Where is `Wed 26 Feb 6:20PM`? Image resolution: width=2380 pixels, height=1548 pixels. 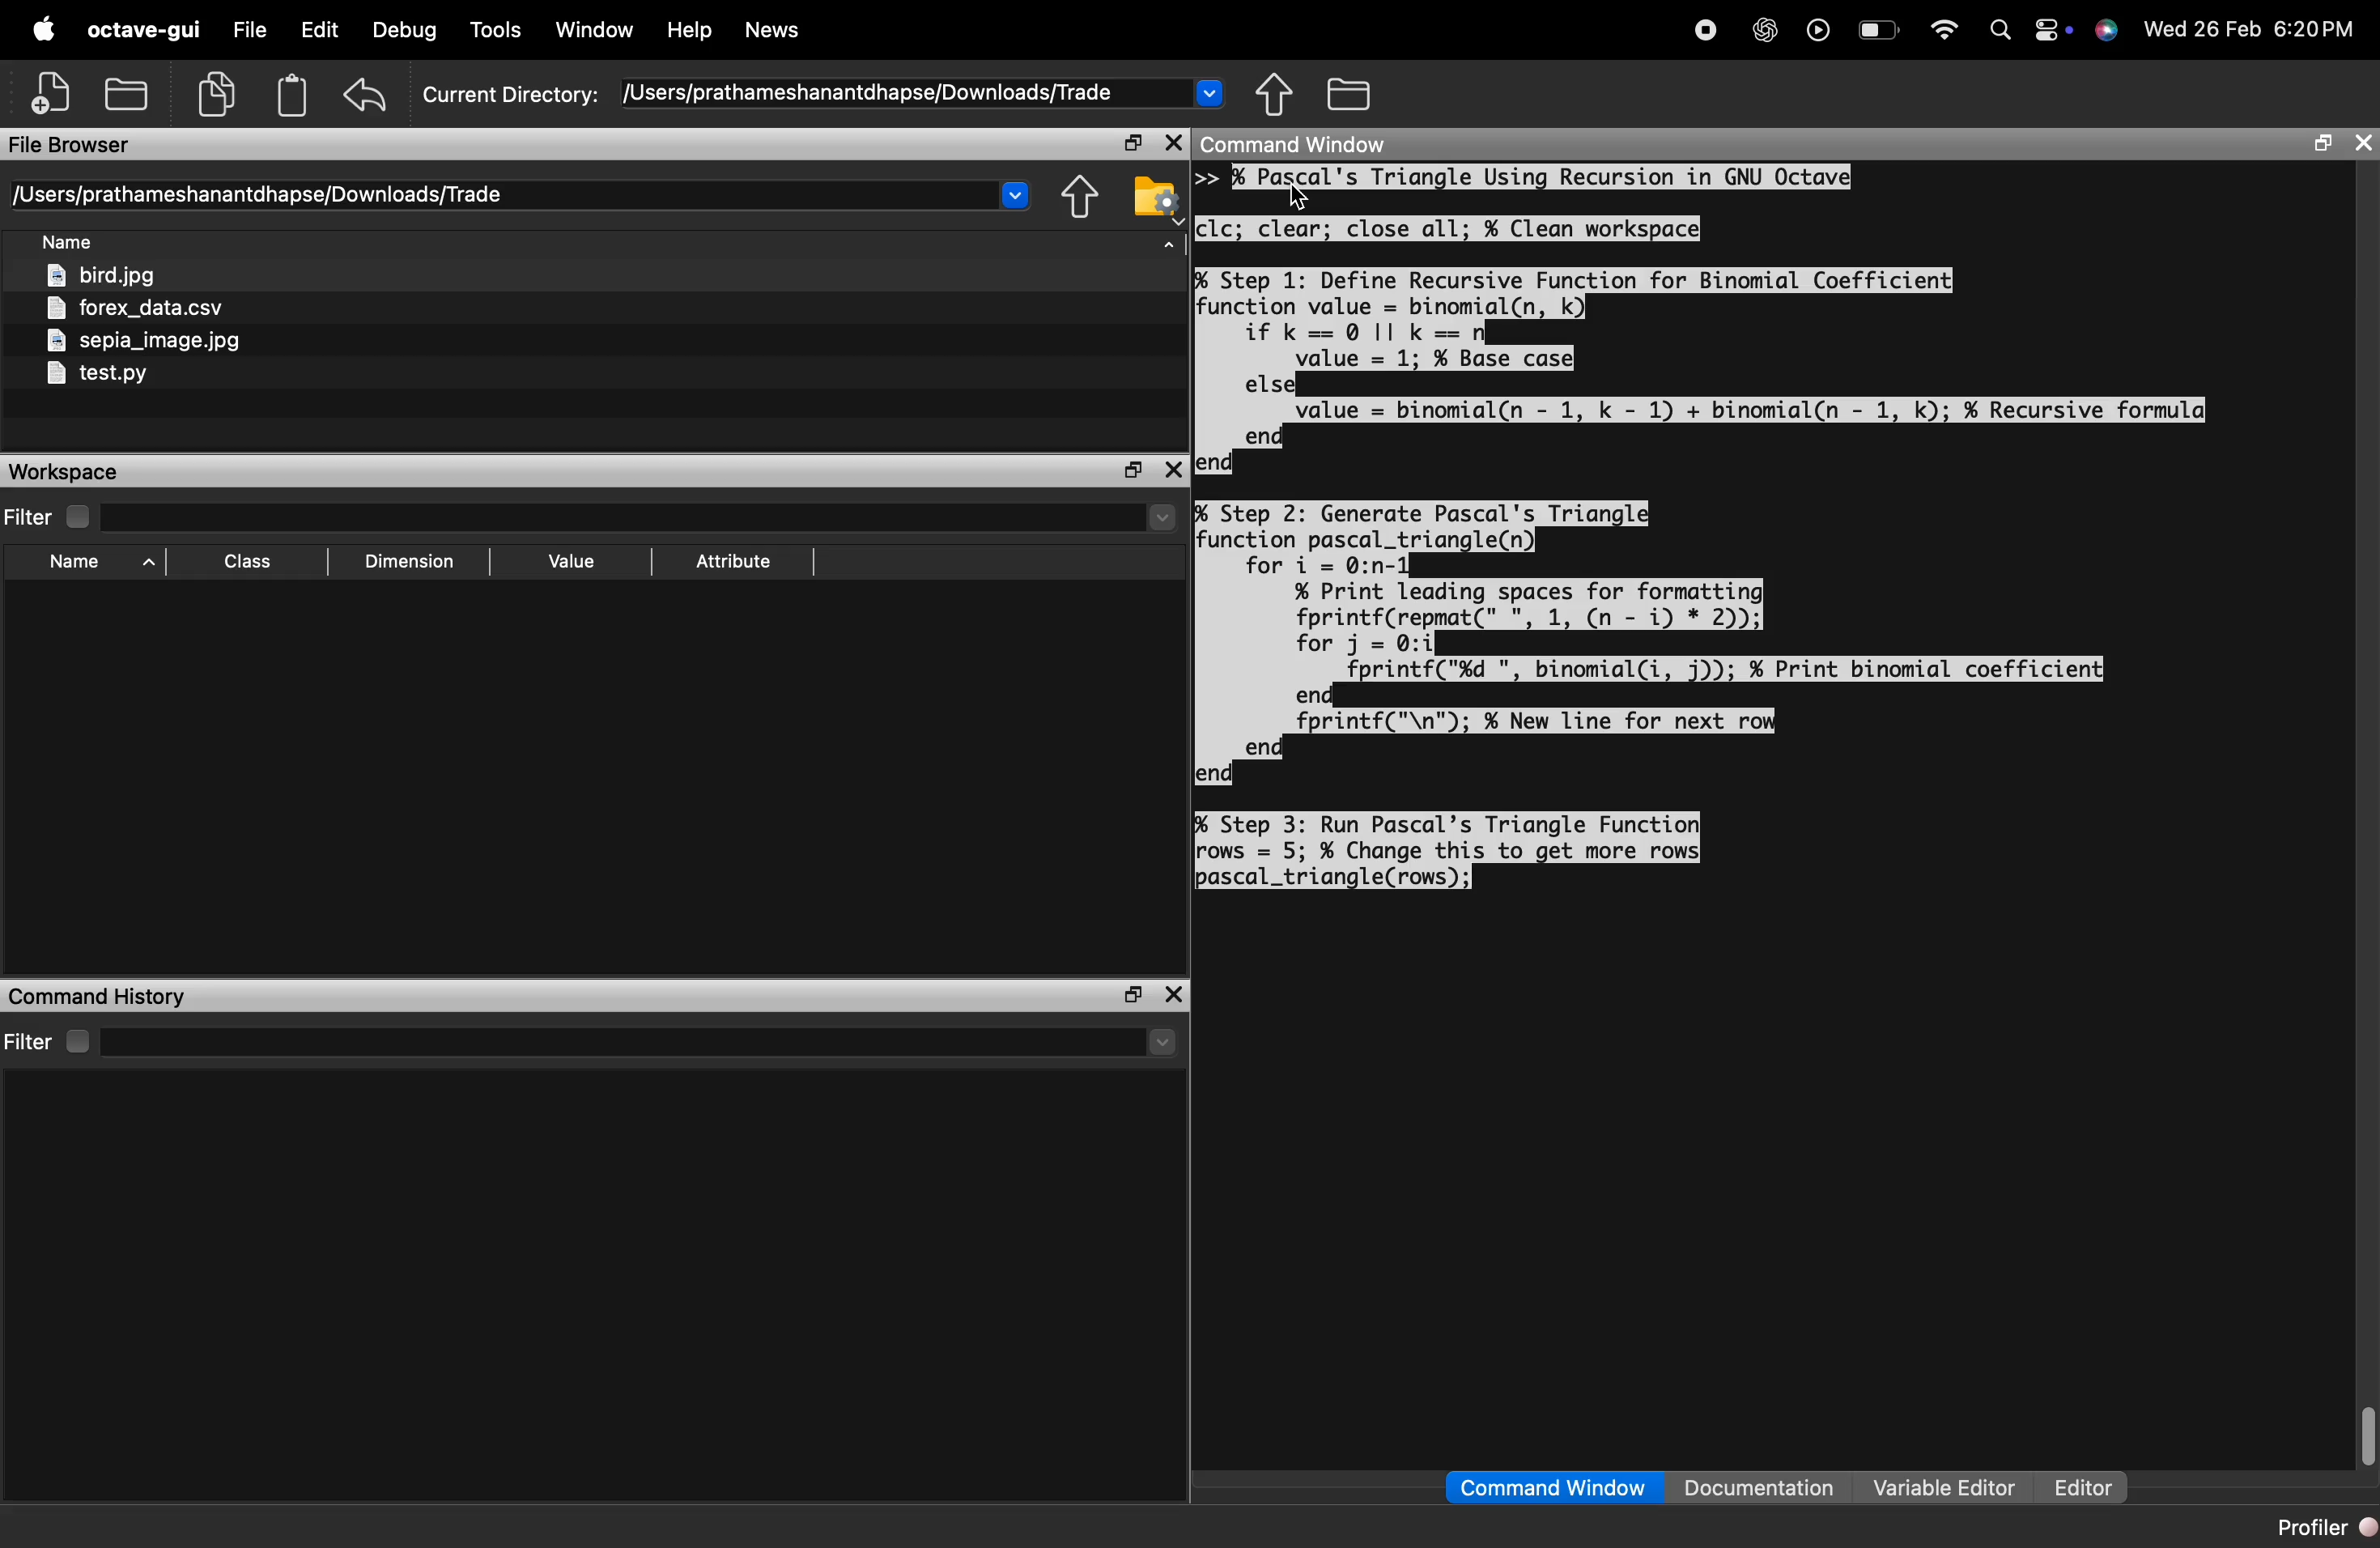 Wed 26 Feb 6:20PM is located at coordinates (2253, 27).